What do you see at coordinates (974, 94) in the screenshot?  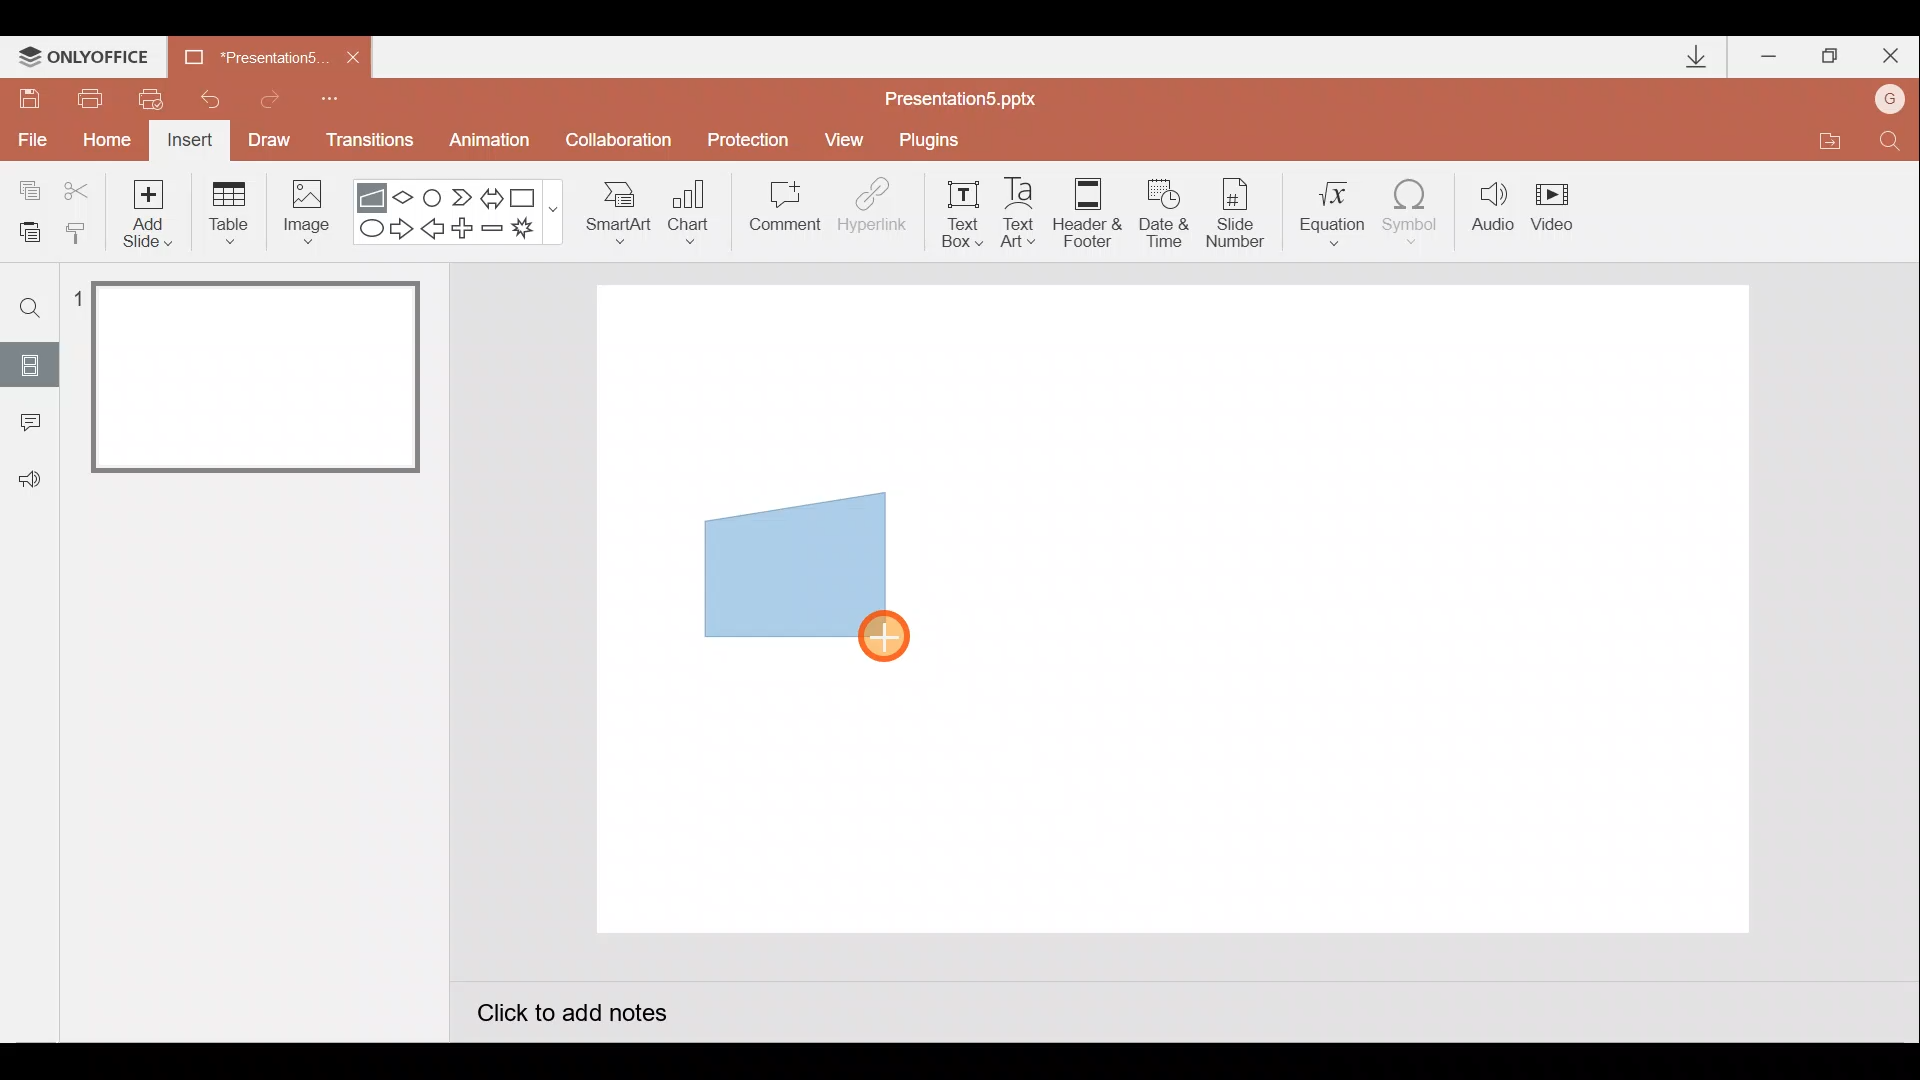 I see `Presentation5.pptx` at bounding box center [974, 94].